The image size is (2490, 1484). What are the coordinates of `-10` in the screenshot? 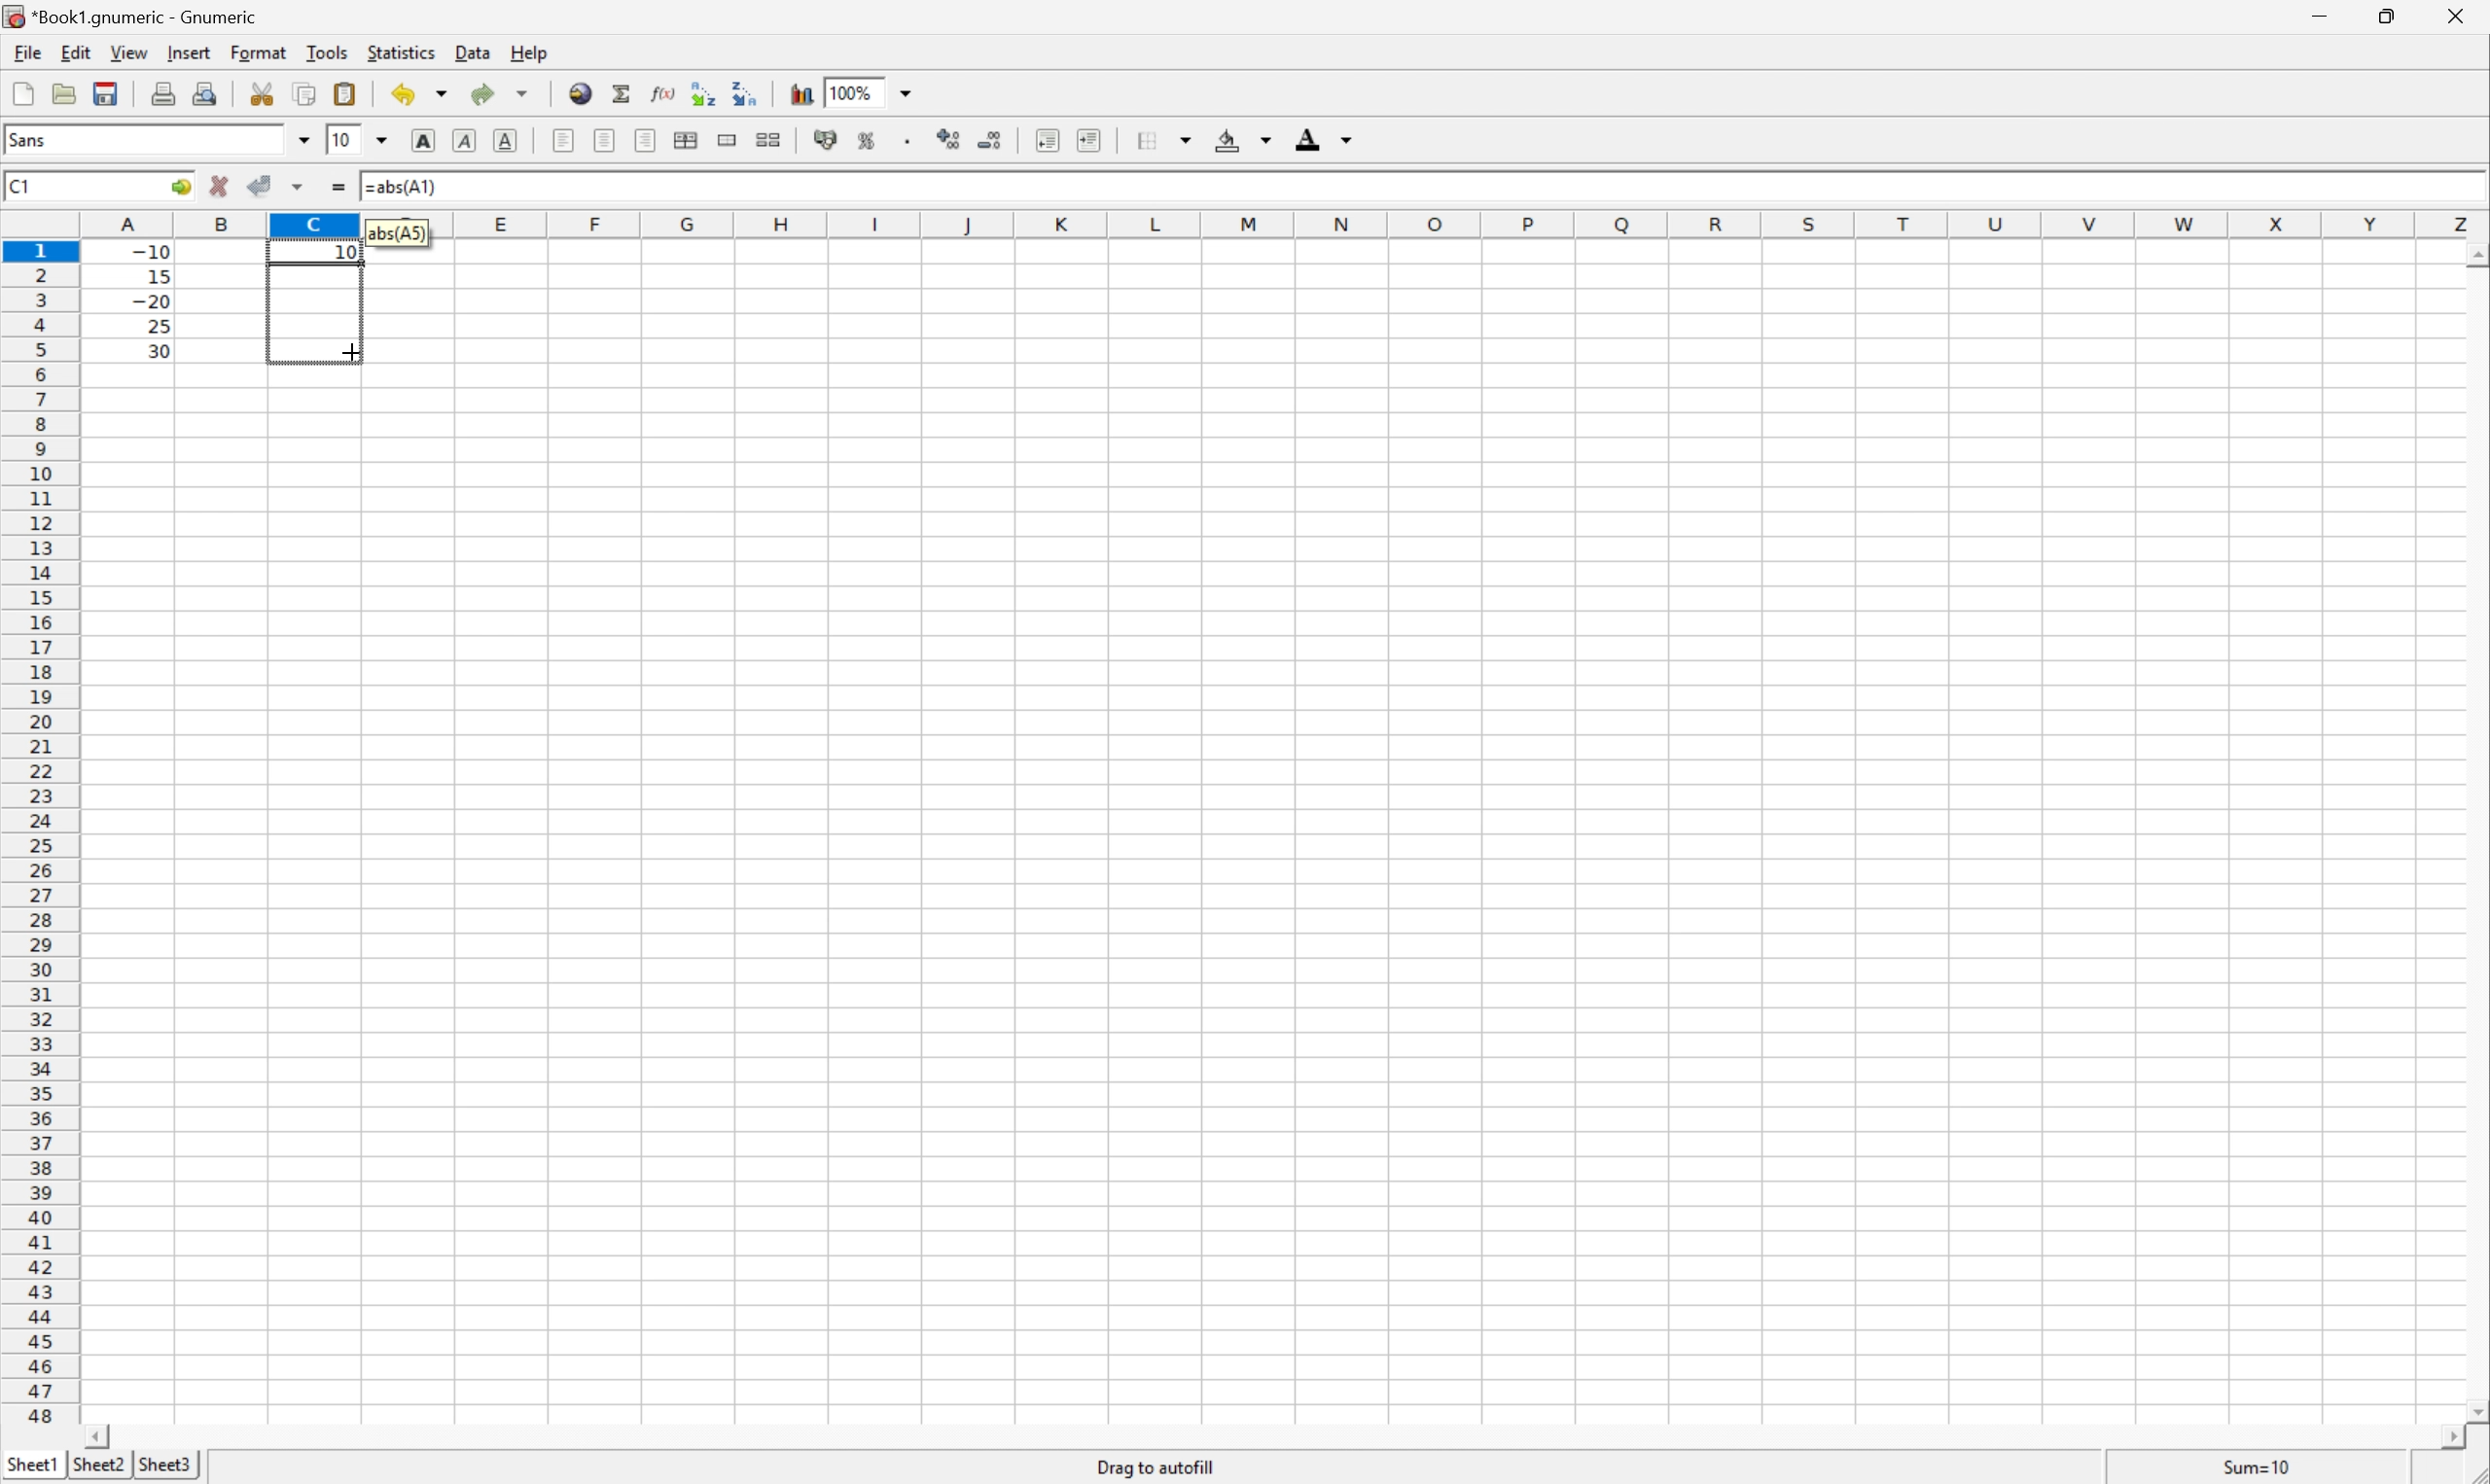 It's located at (151, 249).